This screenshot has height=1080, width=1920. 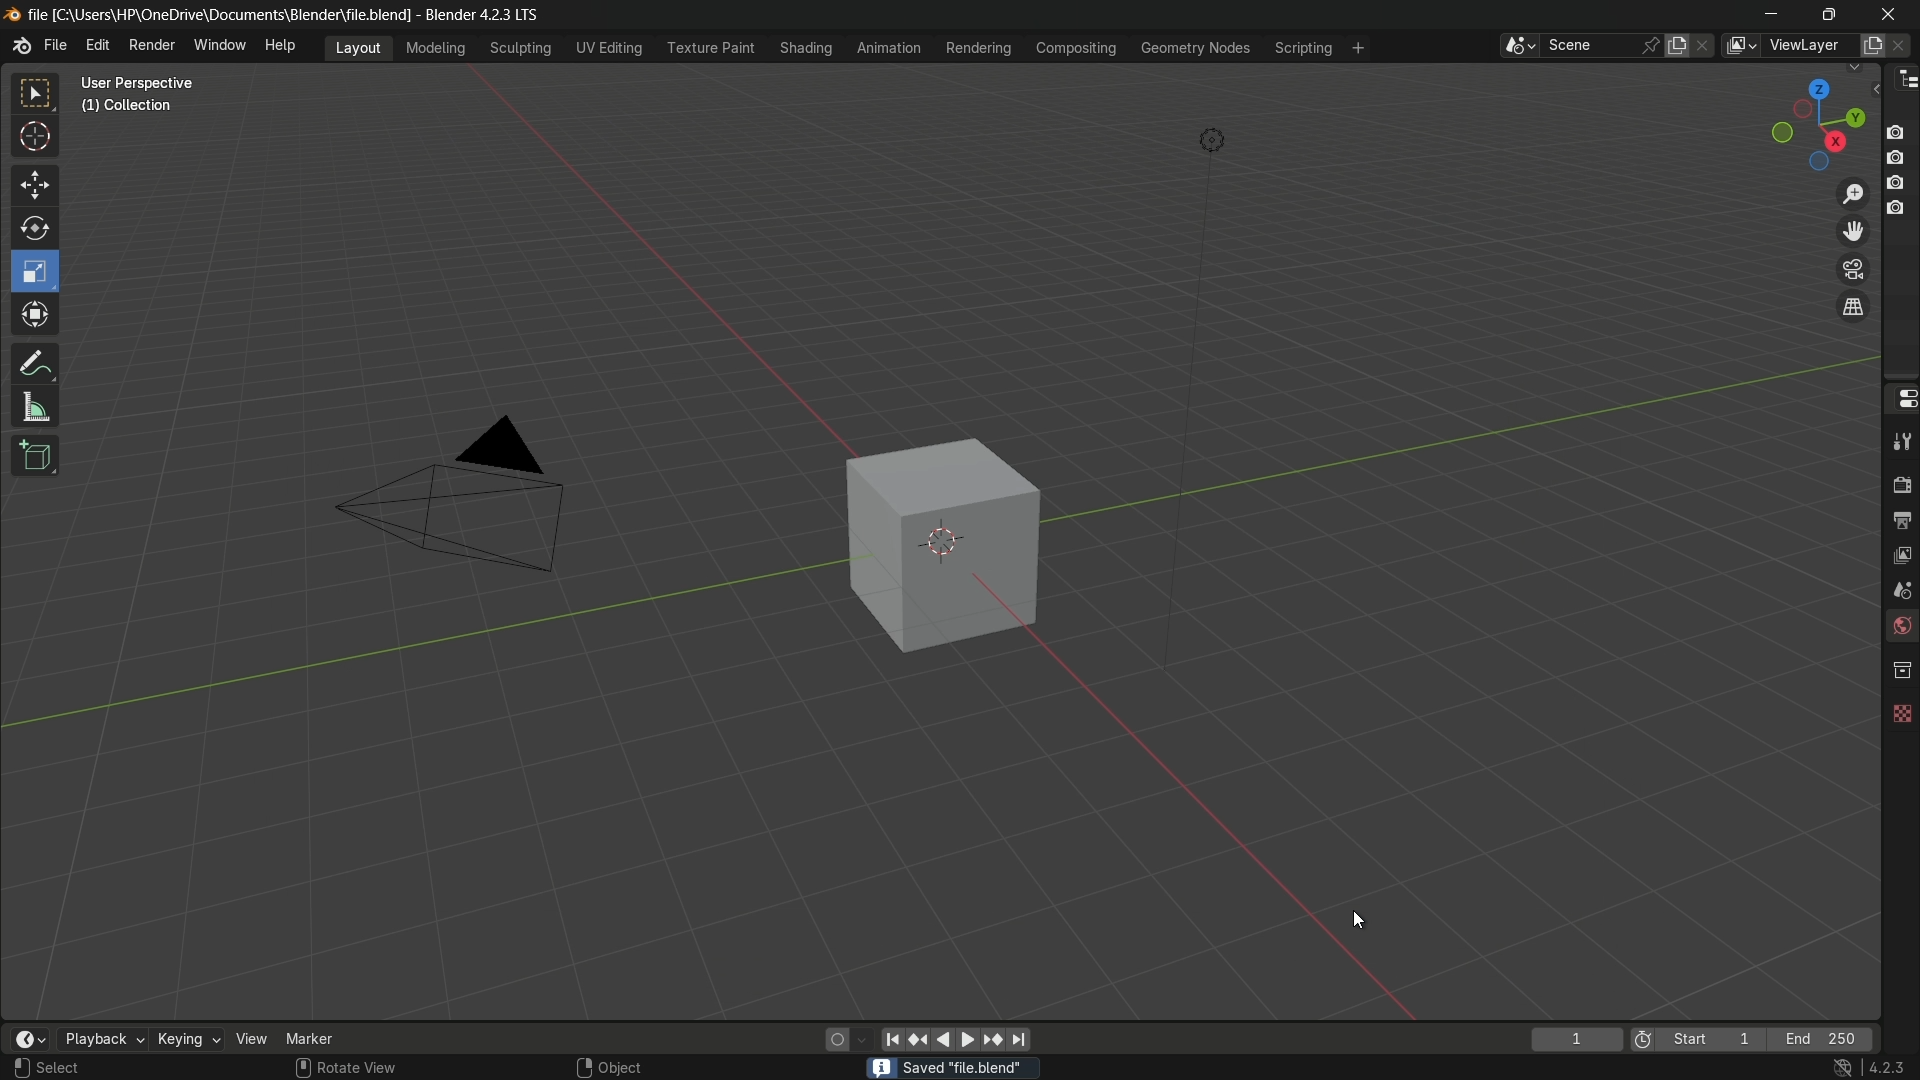 What do you see at coordinates (981, 48) in the screenshot?
I see `rendering menu` at bounding box center [981, 48].